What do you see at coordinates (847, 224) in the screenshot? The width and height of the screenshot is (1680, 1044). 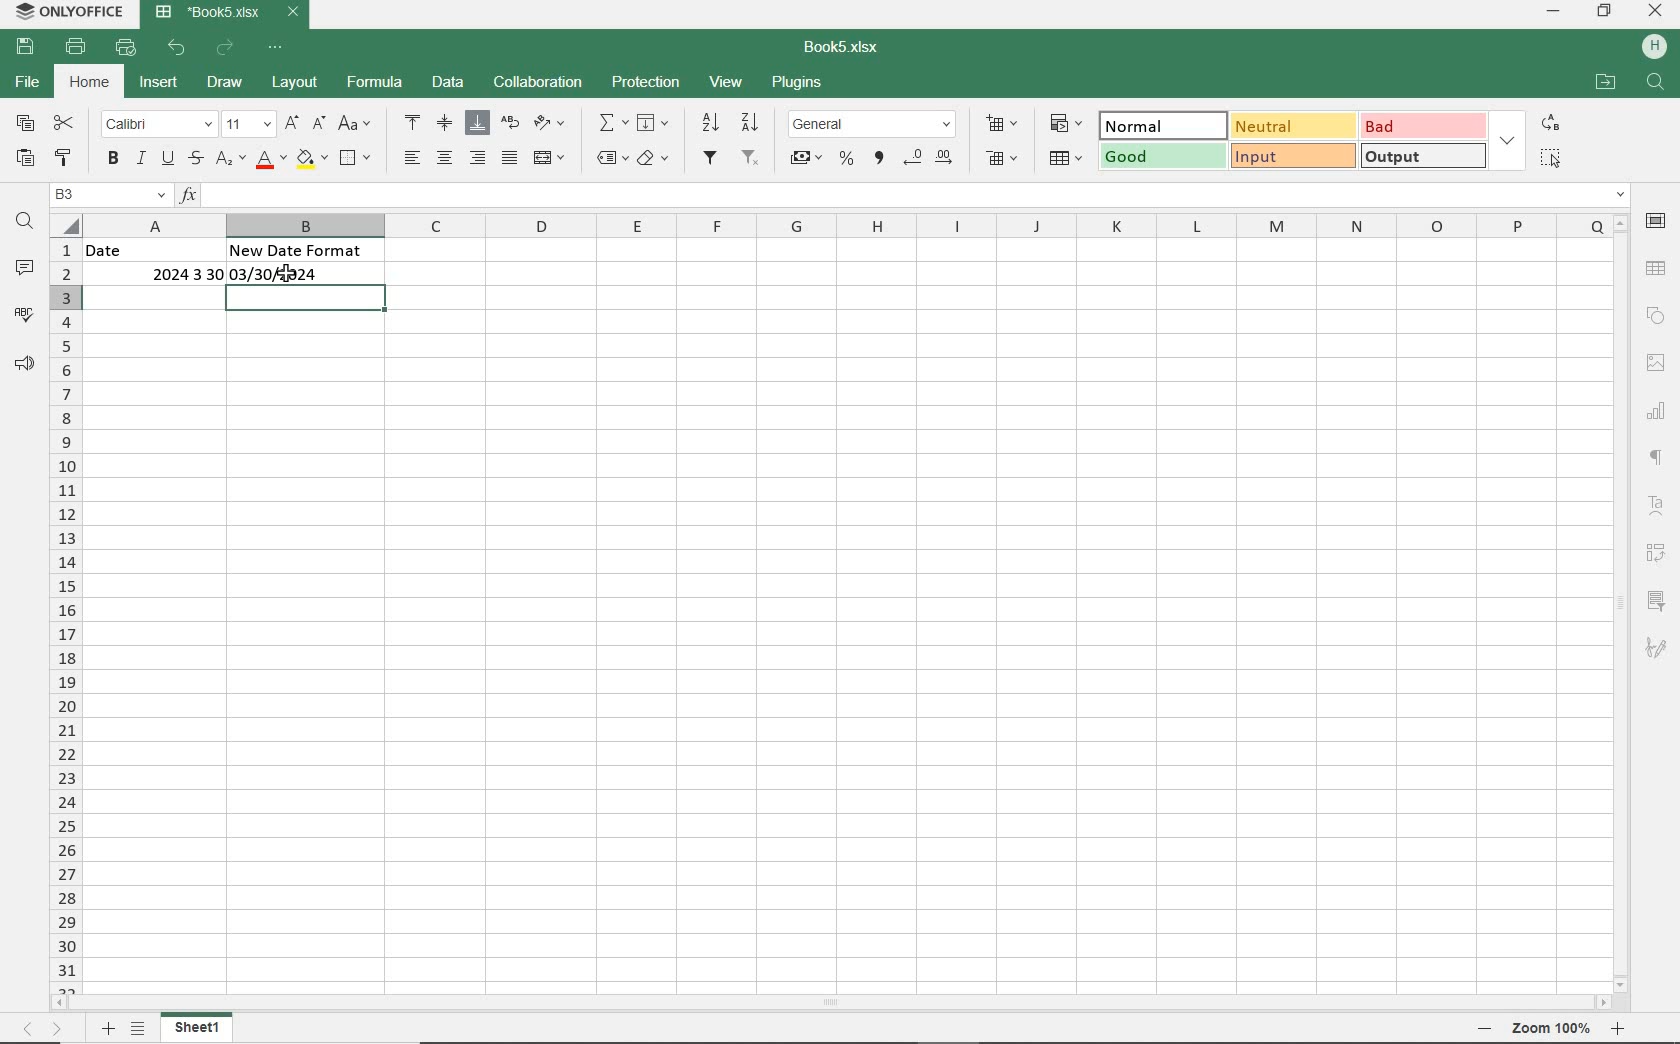 I see `COLUMNS` at bounding box center [847, 224].